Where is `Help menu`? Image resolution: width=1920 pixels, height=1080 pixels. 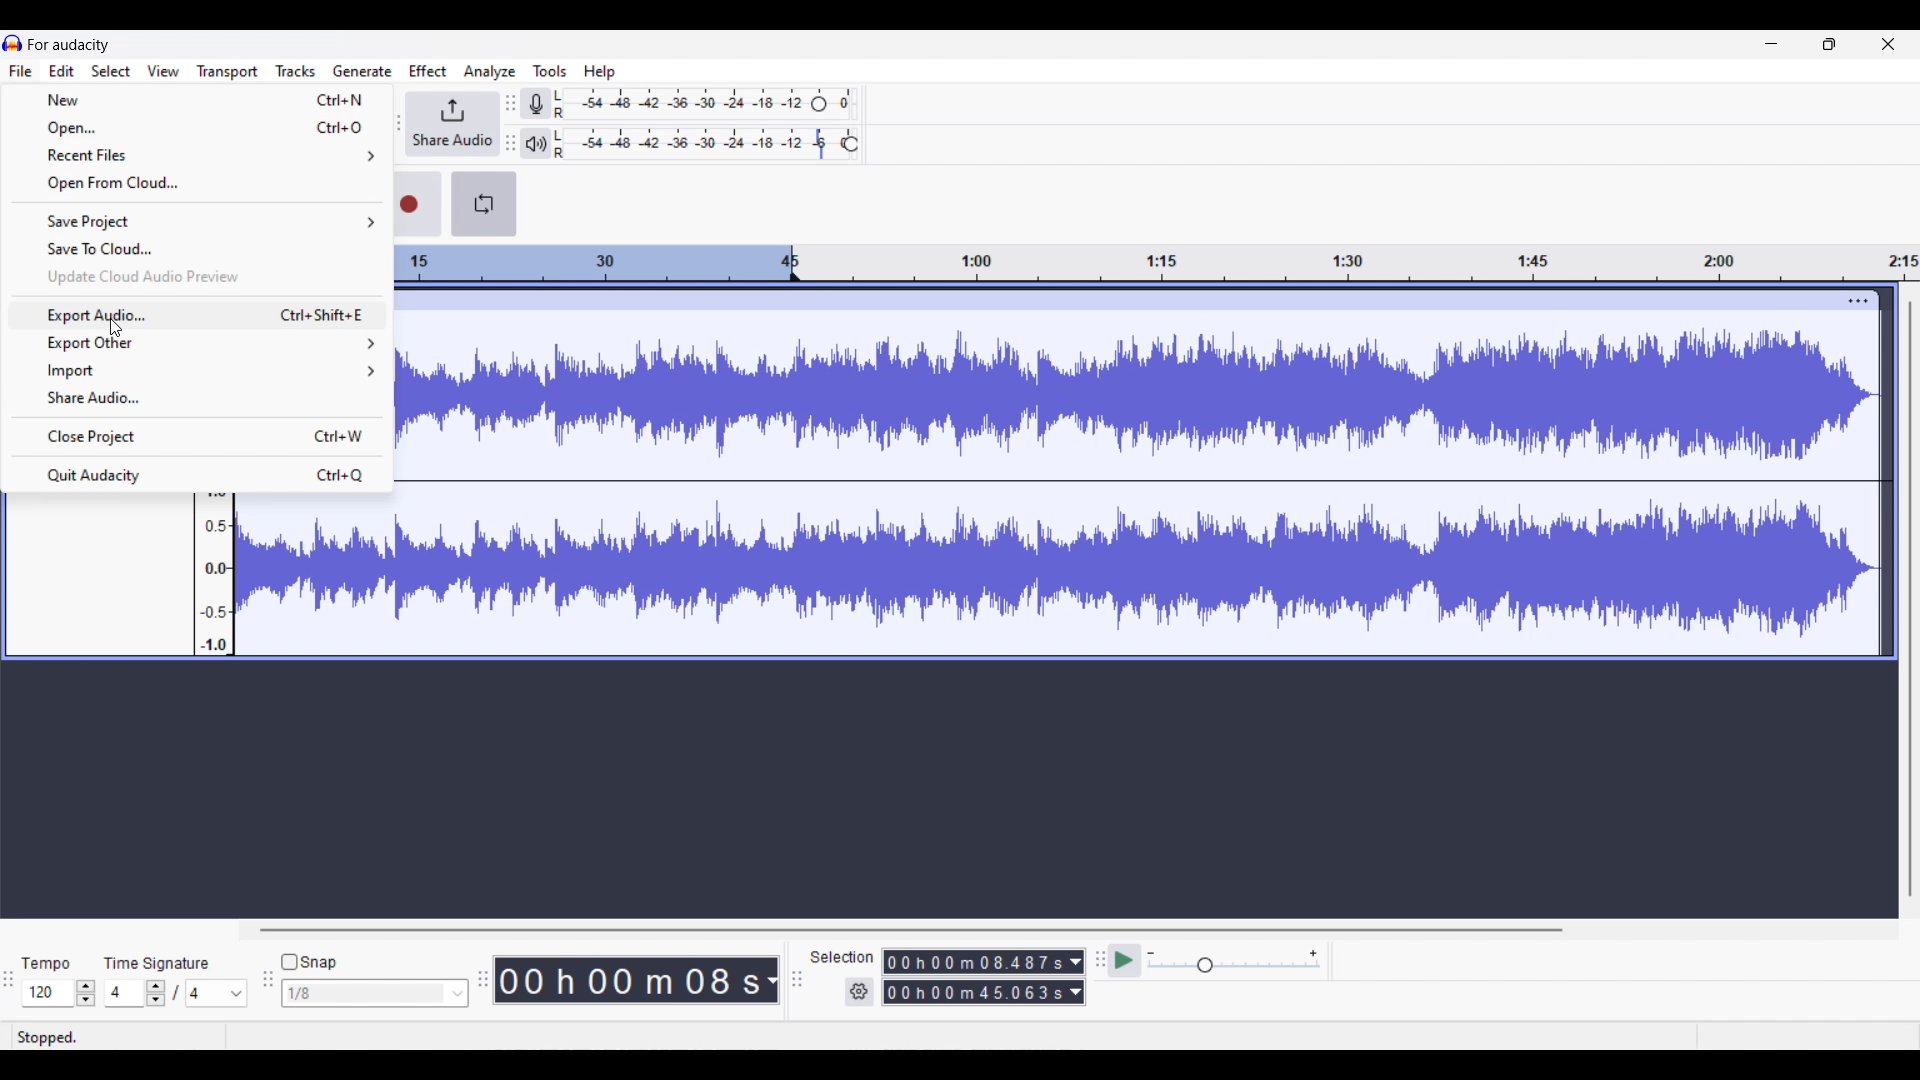 Help menu is located at coordinates (600, 73).